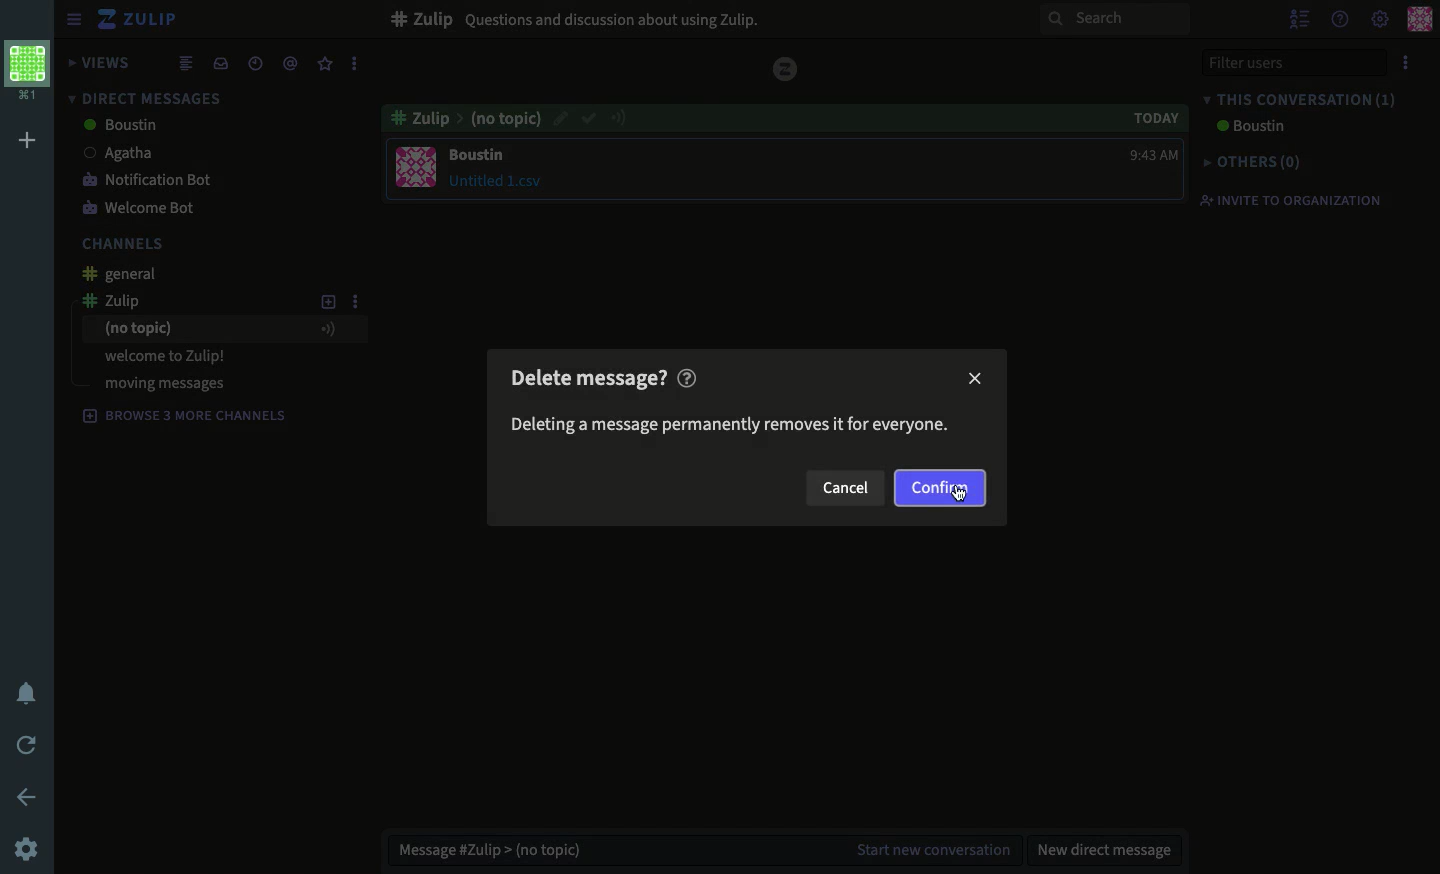 The height and width of the screenshot is (874, 1440). I want to click on message zulip, so click(490, 848).